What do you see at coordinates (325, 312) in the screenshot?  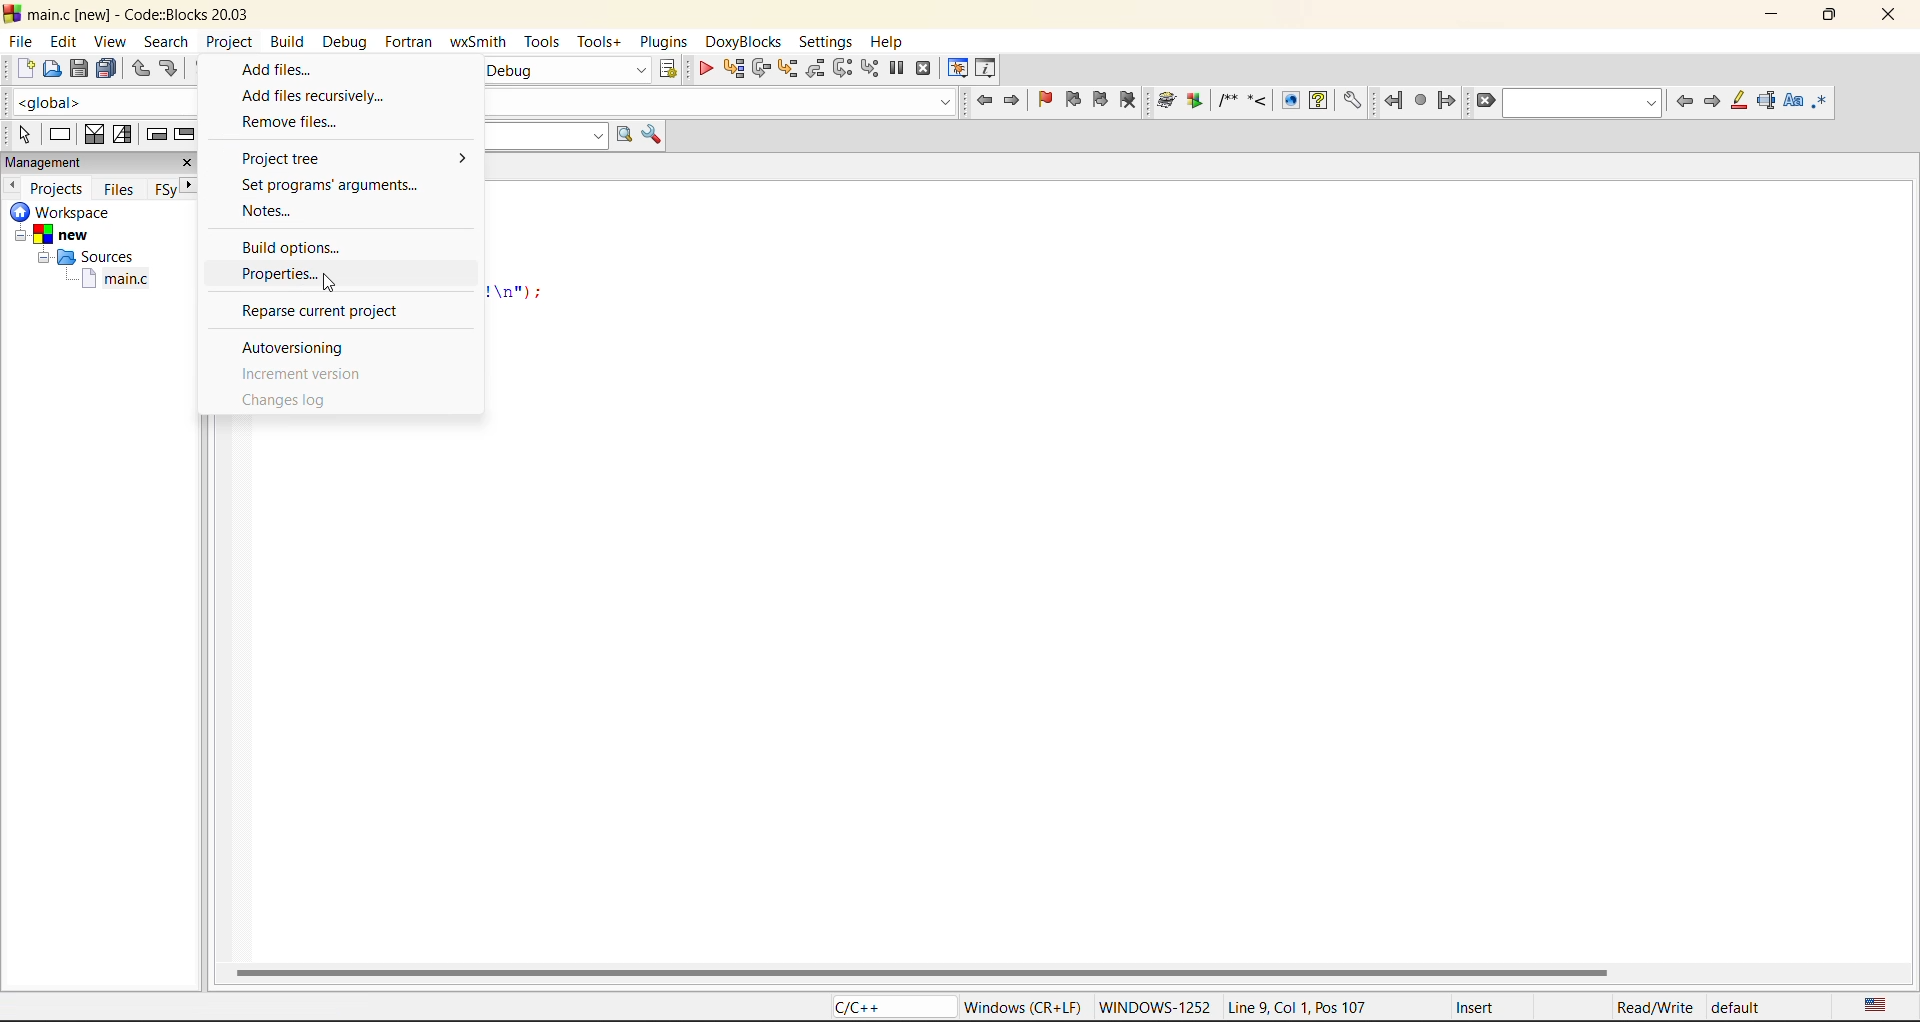 I see `reparse current project` at bounding box center [325, 312].